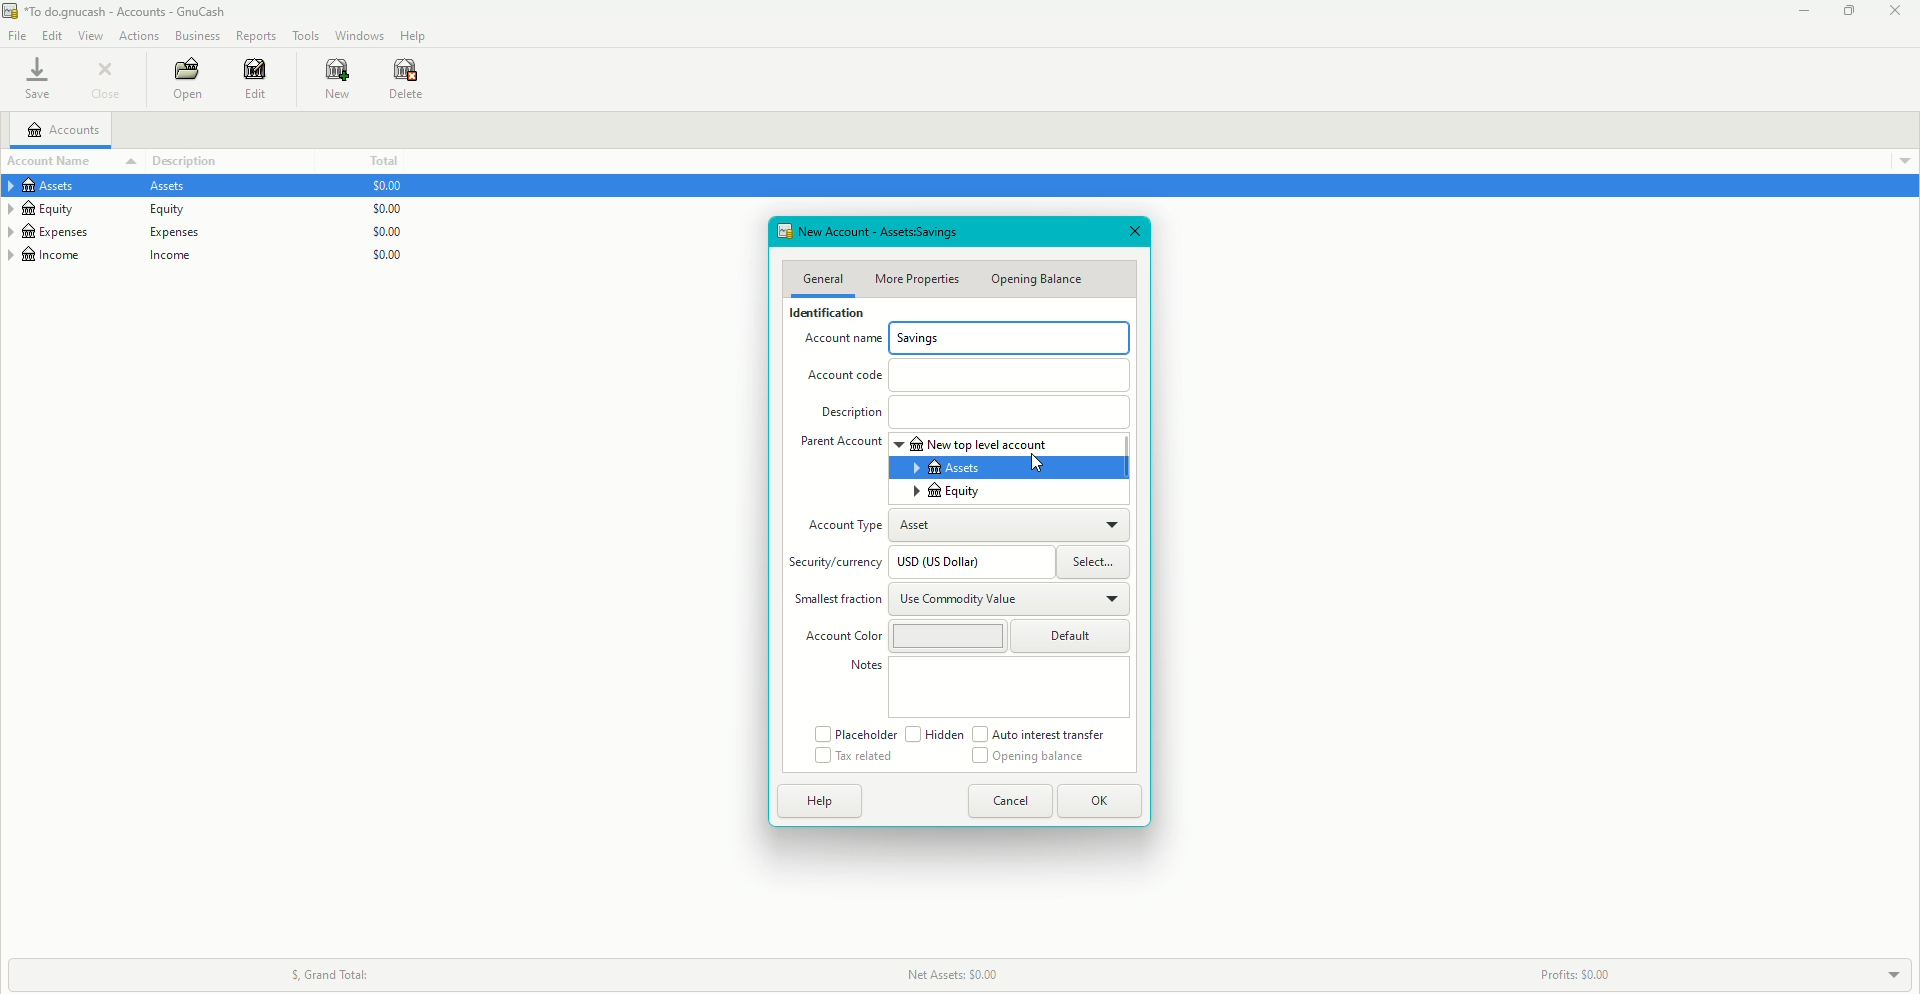 This screenshot has height=994, width=1920. What do you see at coordinates (850, 414) in the screenshot?
I see `Description` at bounding box center [850, 414].